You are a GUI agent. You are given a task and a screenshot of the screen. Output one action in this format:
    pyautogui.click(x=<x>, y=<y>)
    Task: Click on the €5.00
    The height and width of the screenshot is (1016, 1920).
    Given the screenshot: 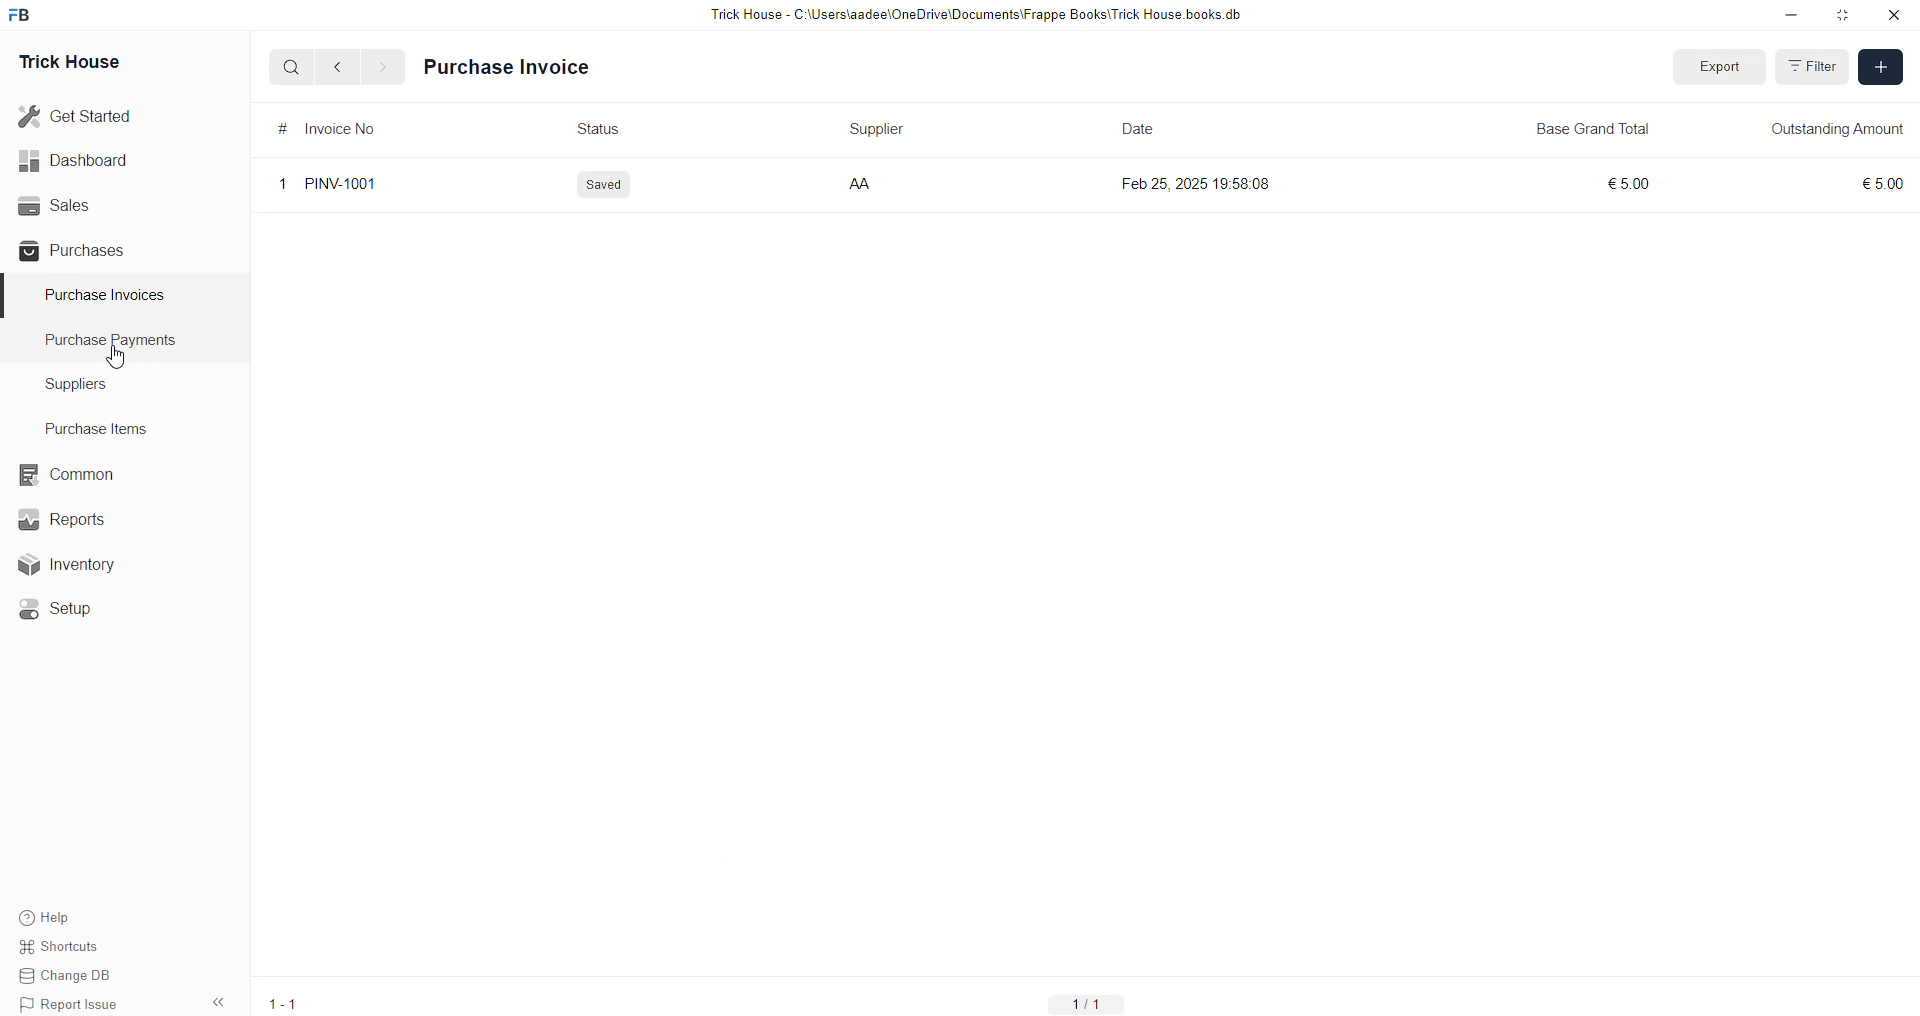 What is the action you would take?
    pyautogui.click(x=1620, y=184)
    